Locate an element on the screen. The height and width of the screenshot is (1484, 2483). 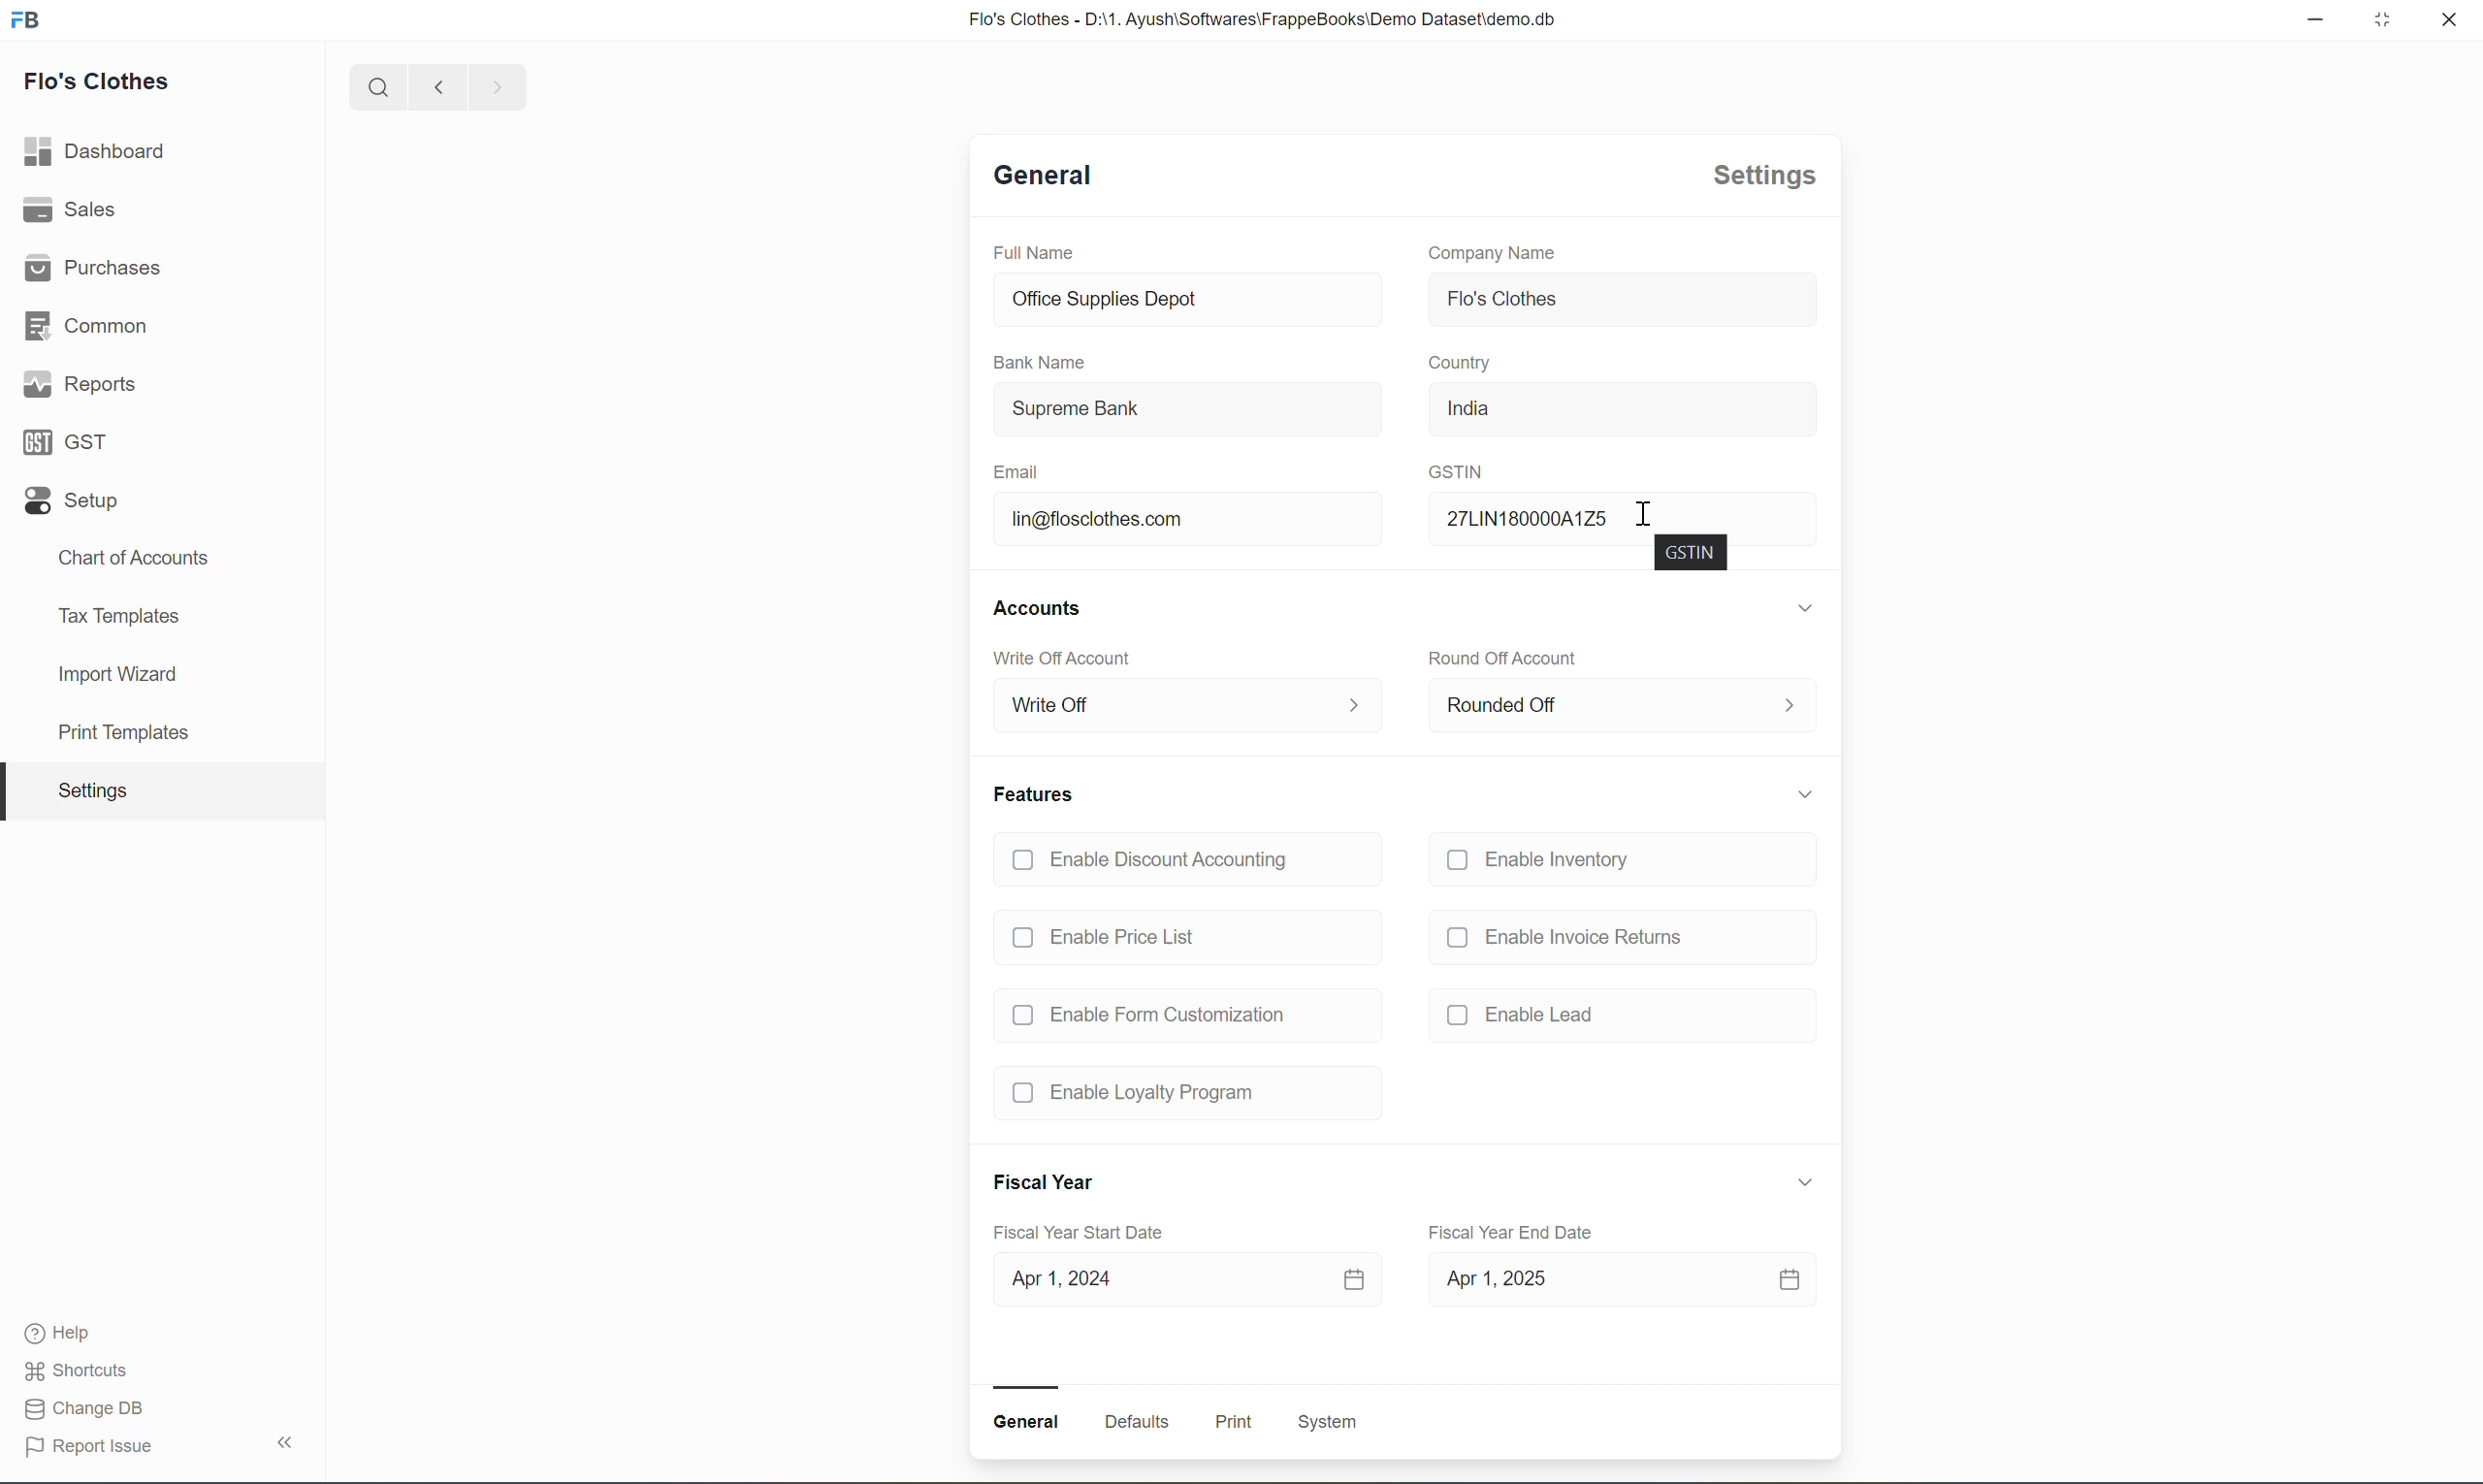
forward is located at coordinates (500, 87).